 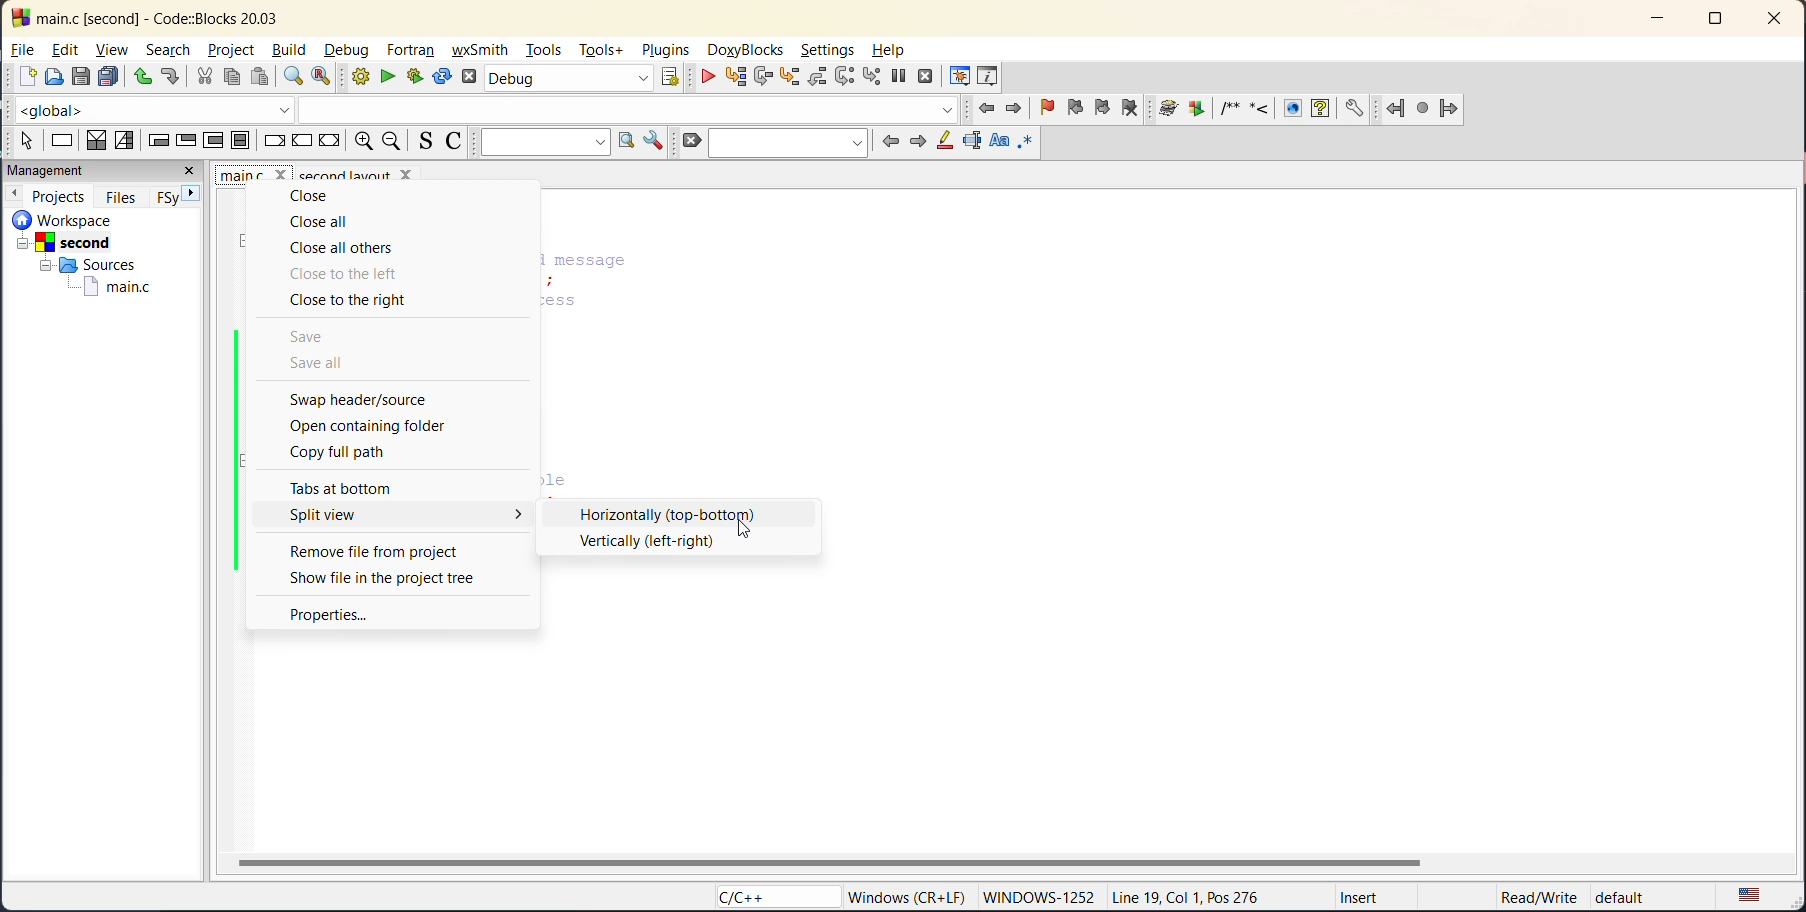 What do you see at coordinates (62, 142) in the screenshot?
I see `instruction` at bounding box center [62, 142].